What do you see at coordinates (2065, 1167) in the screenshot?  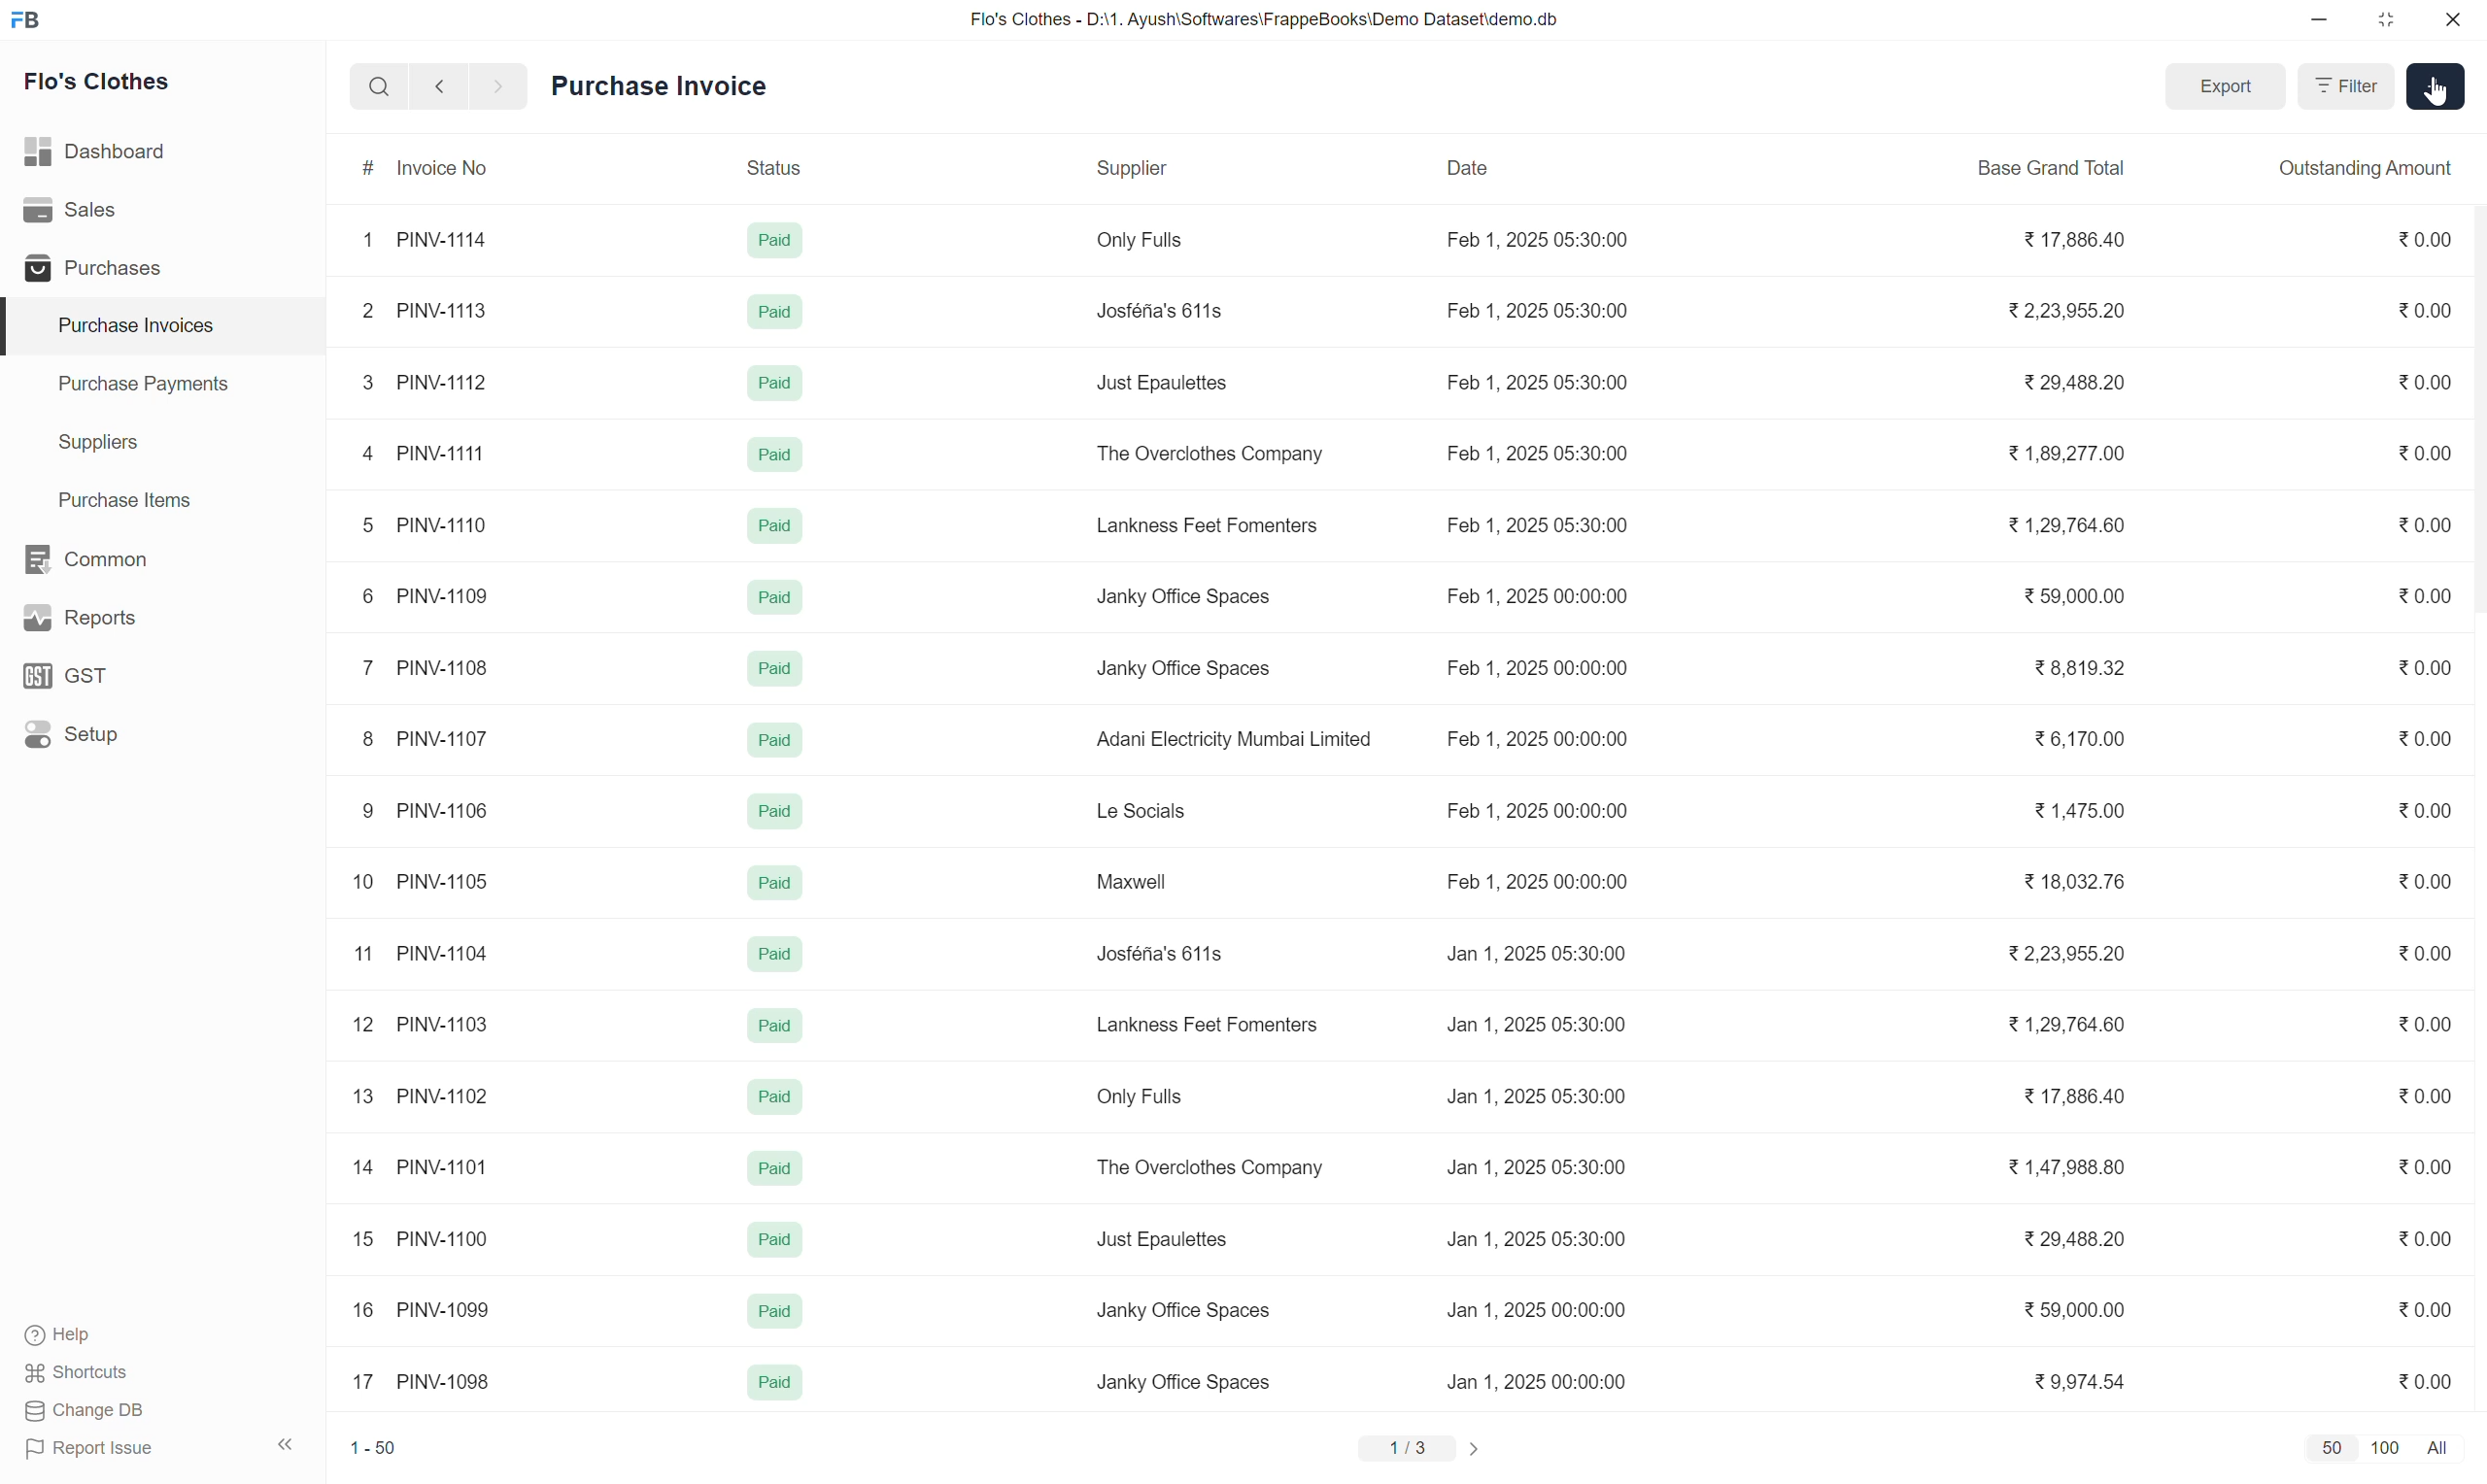 I see `1,47,988.80` at bounding box center [2065, 1167].